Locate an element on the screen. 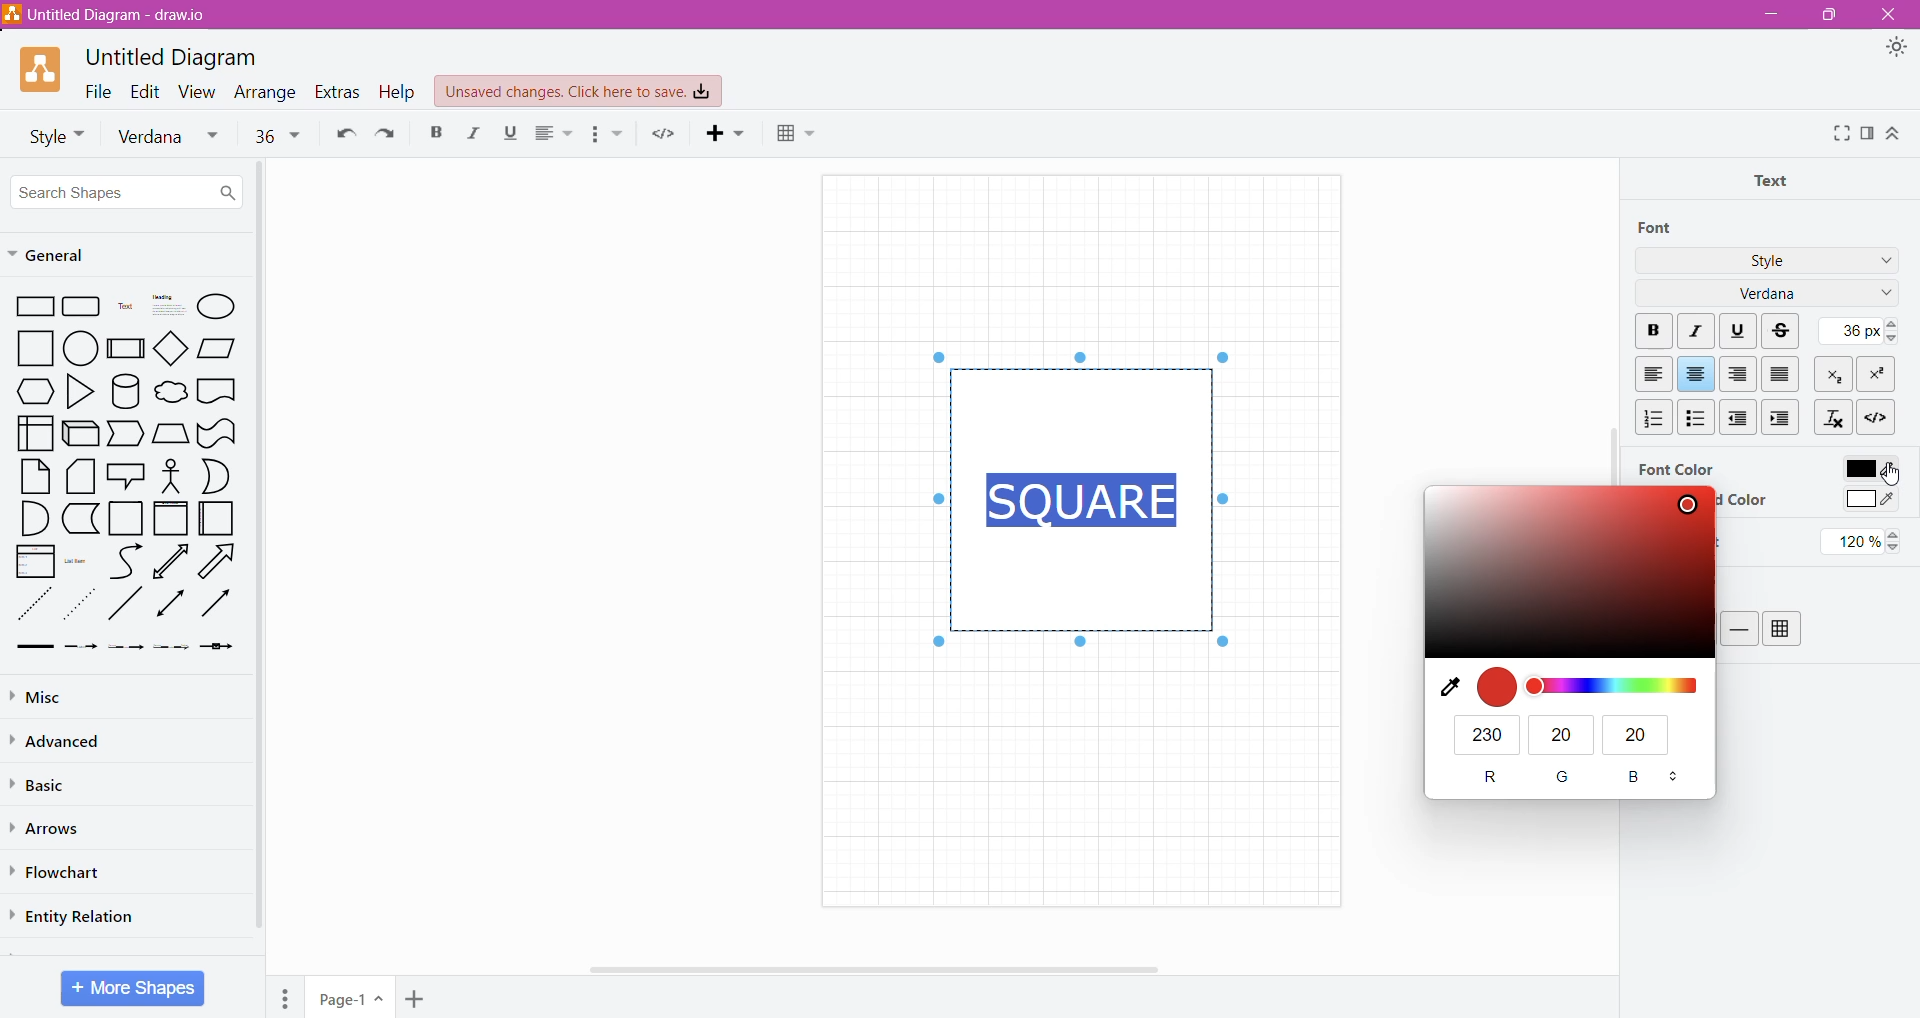  Text Alignment is located at coordinates (556, 133).